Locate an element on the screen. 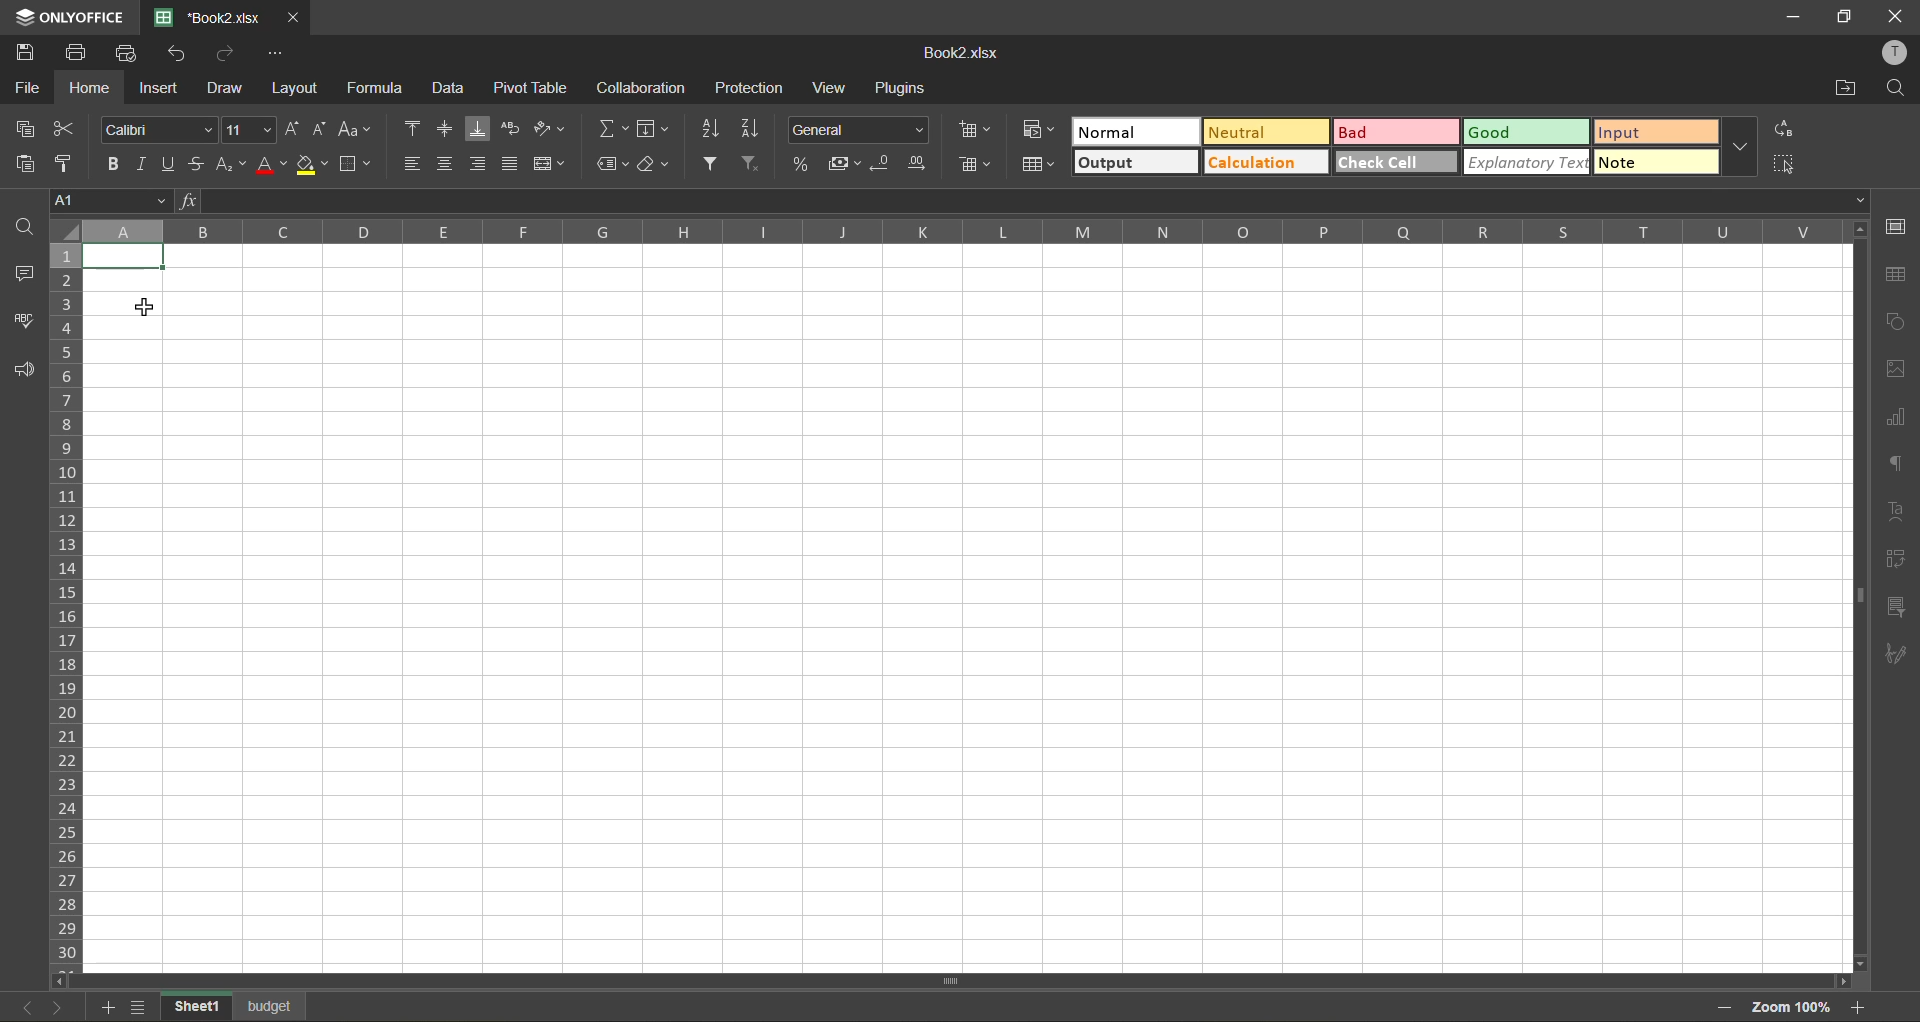 Image resolution: width=1920 pixels, height=1022 pixels. note is located at coordinates (1651, 162).